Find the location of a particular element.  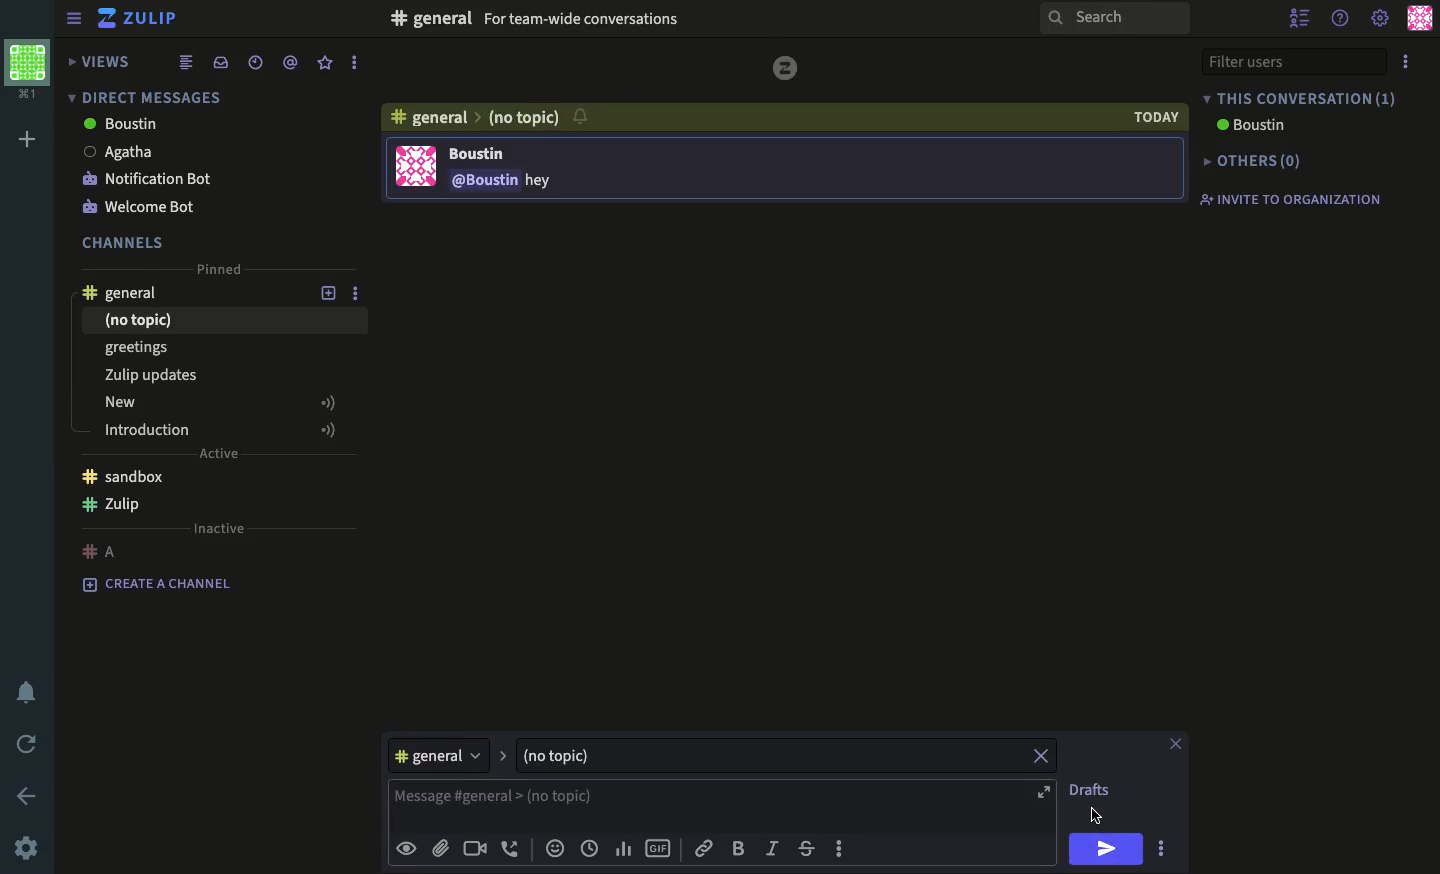

back  is located at coordinates (29, 797).